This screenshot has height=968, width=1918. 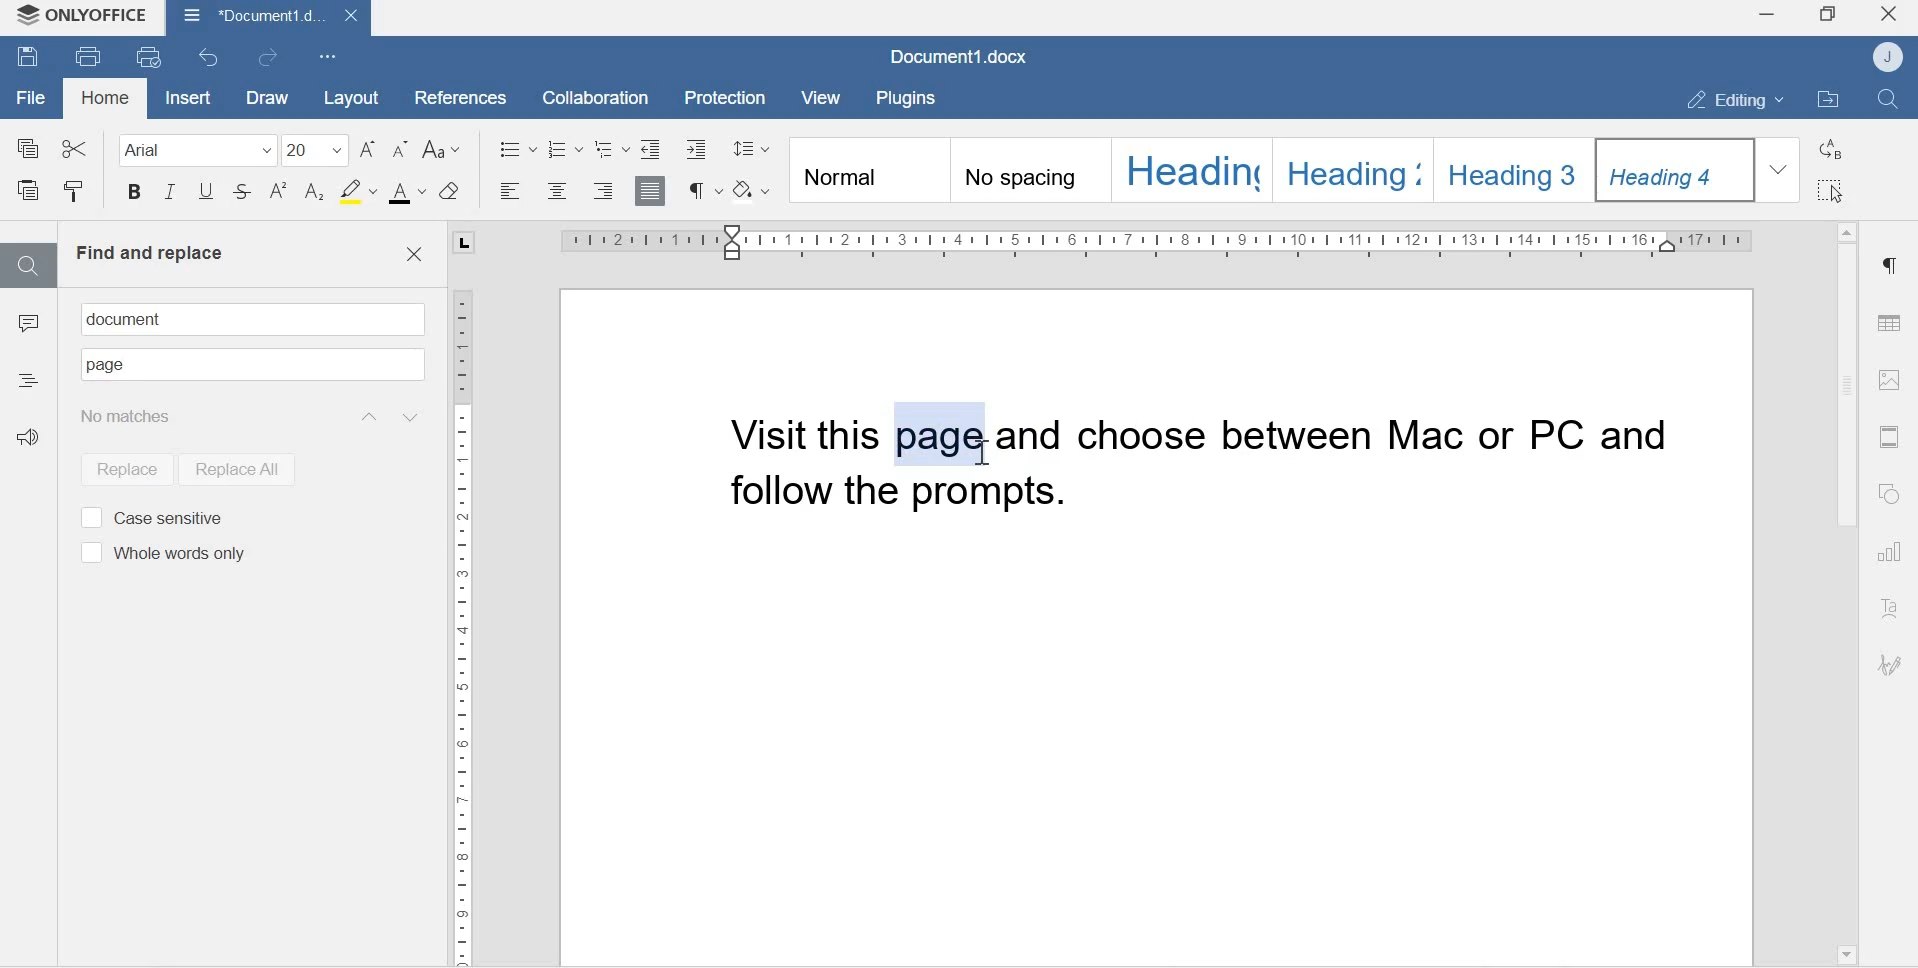 I want to click on Document1.docx, so click(x=963, y=58).